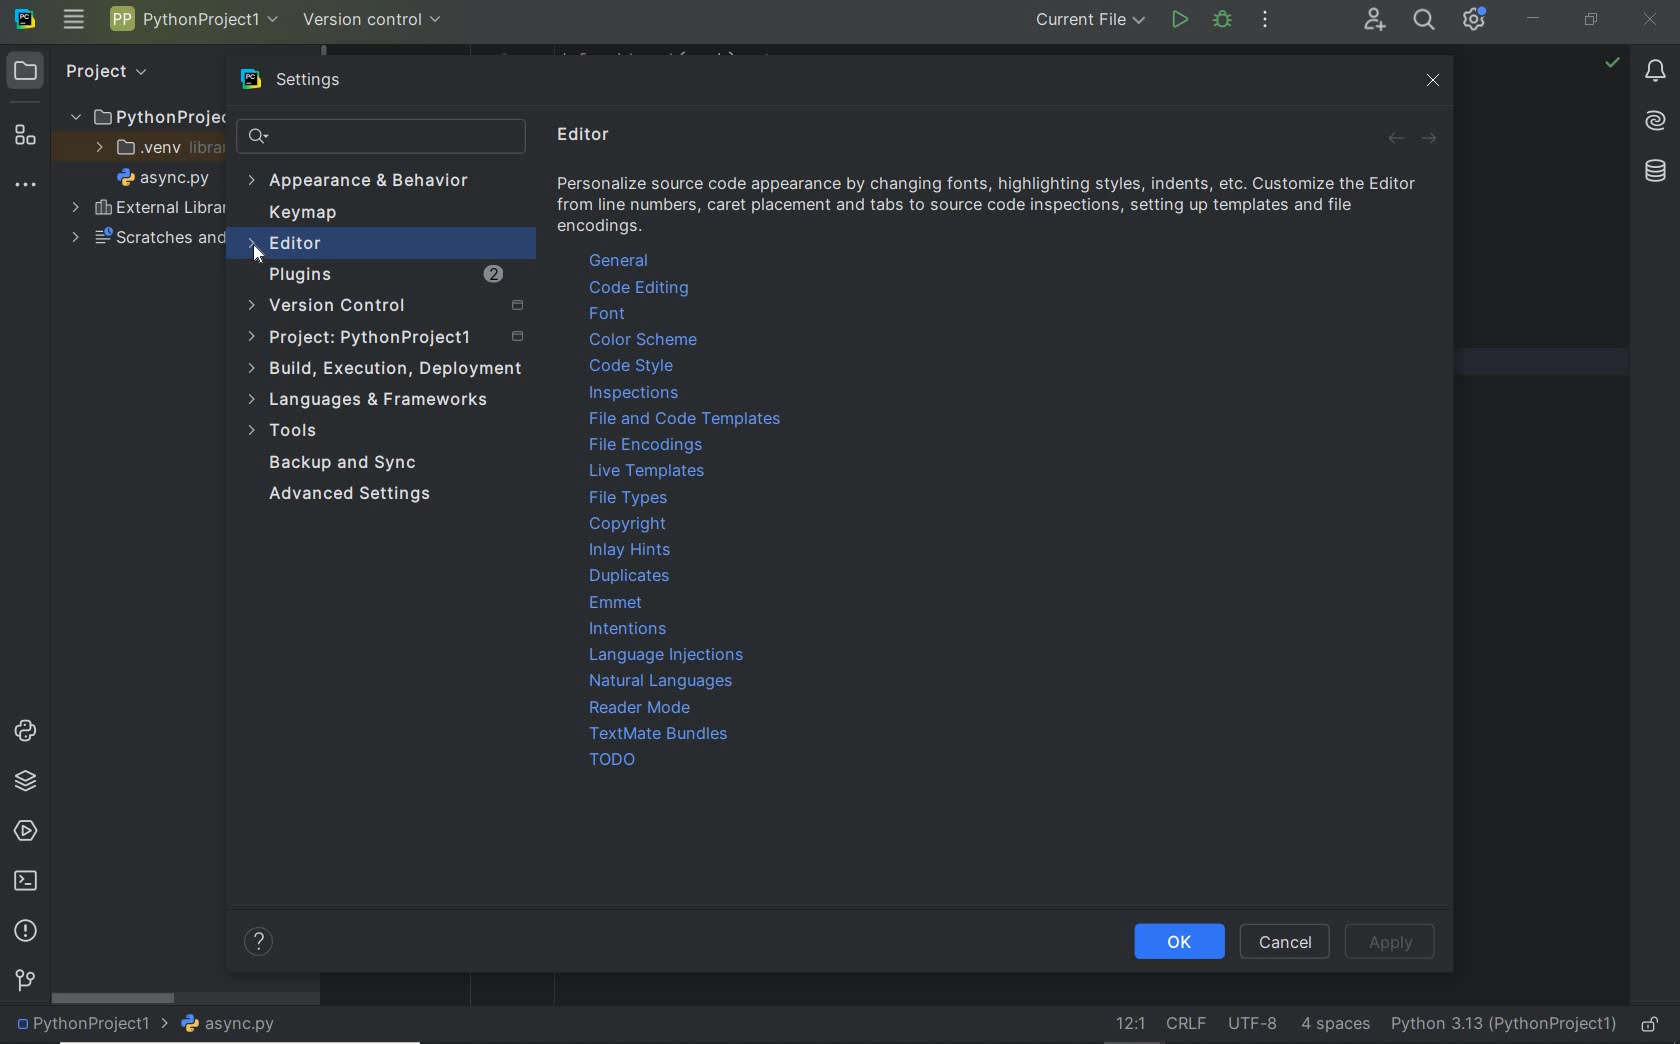 The image size is (1680, 1044). I want to click on Inlay Hints, so click(633, 550).